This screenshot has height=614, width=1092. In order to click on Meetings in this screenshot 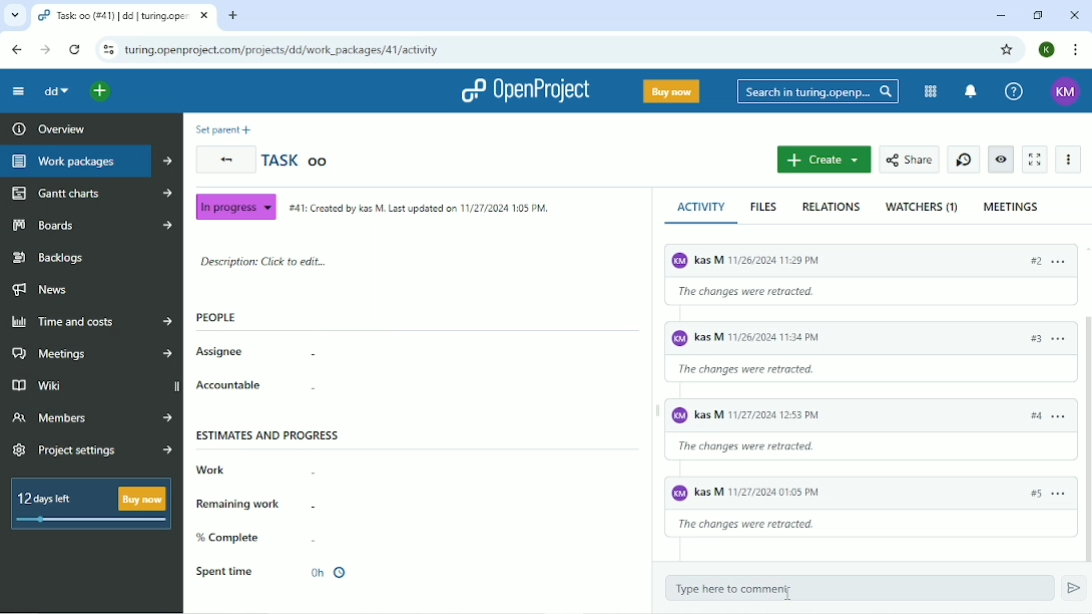, I will do `click(94, 353)`.